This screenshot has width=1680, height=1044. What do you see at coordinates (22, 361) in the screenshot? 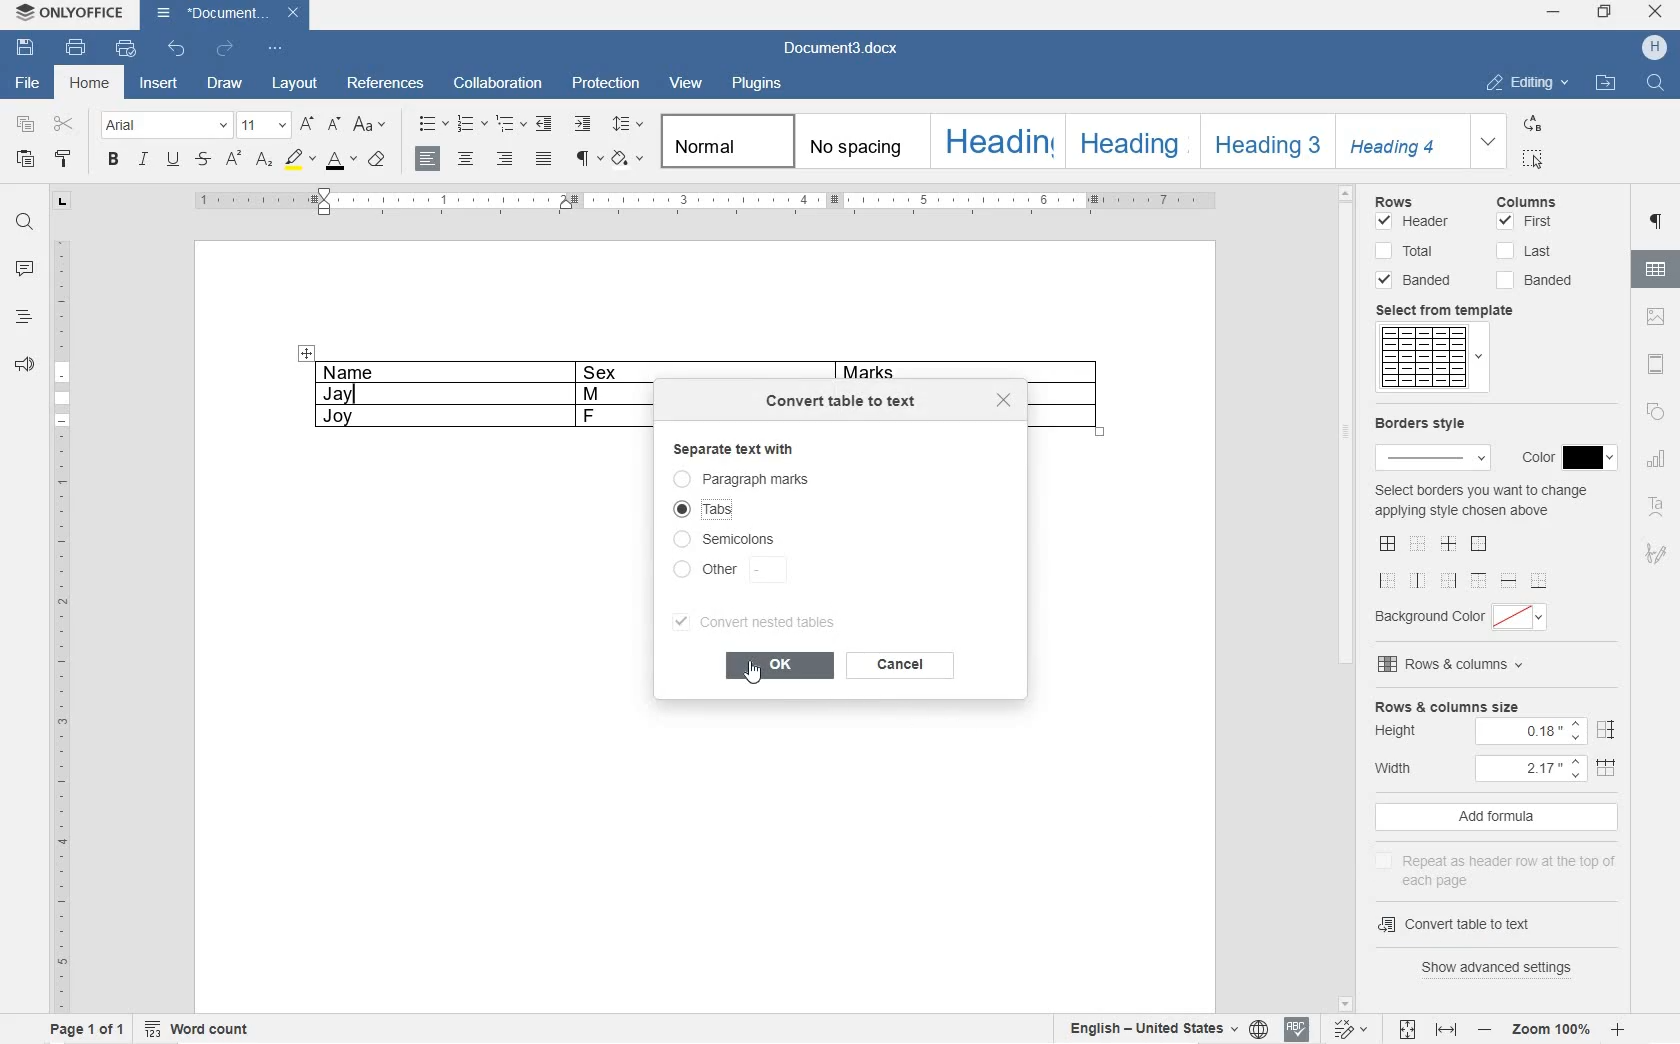
I see `FEEDBACK & SUPPORT` at bounding box center [22, 361].